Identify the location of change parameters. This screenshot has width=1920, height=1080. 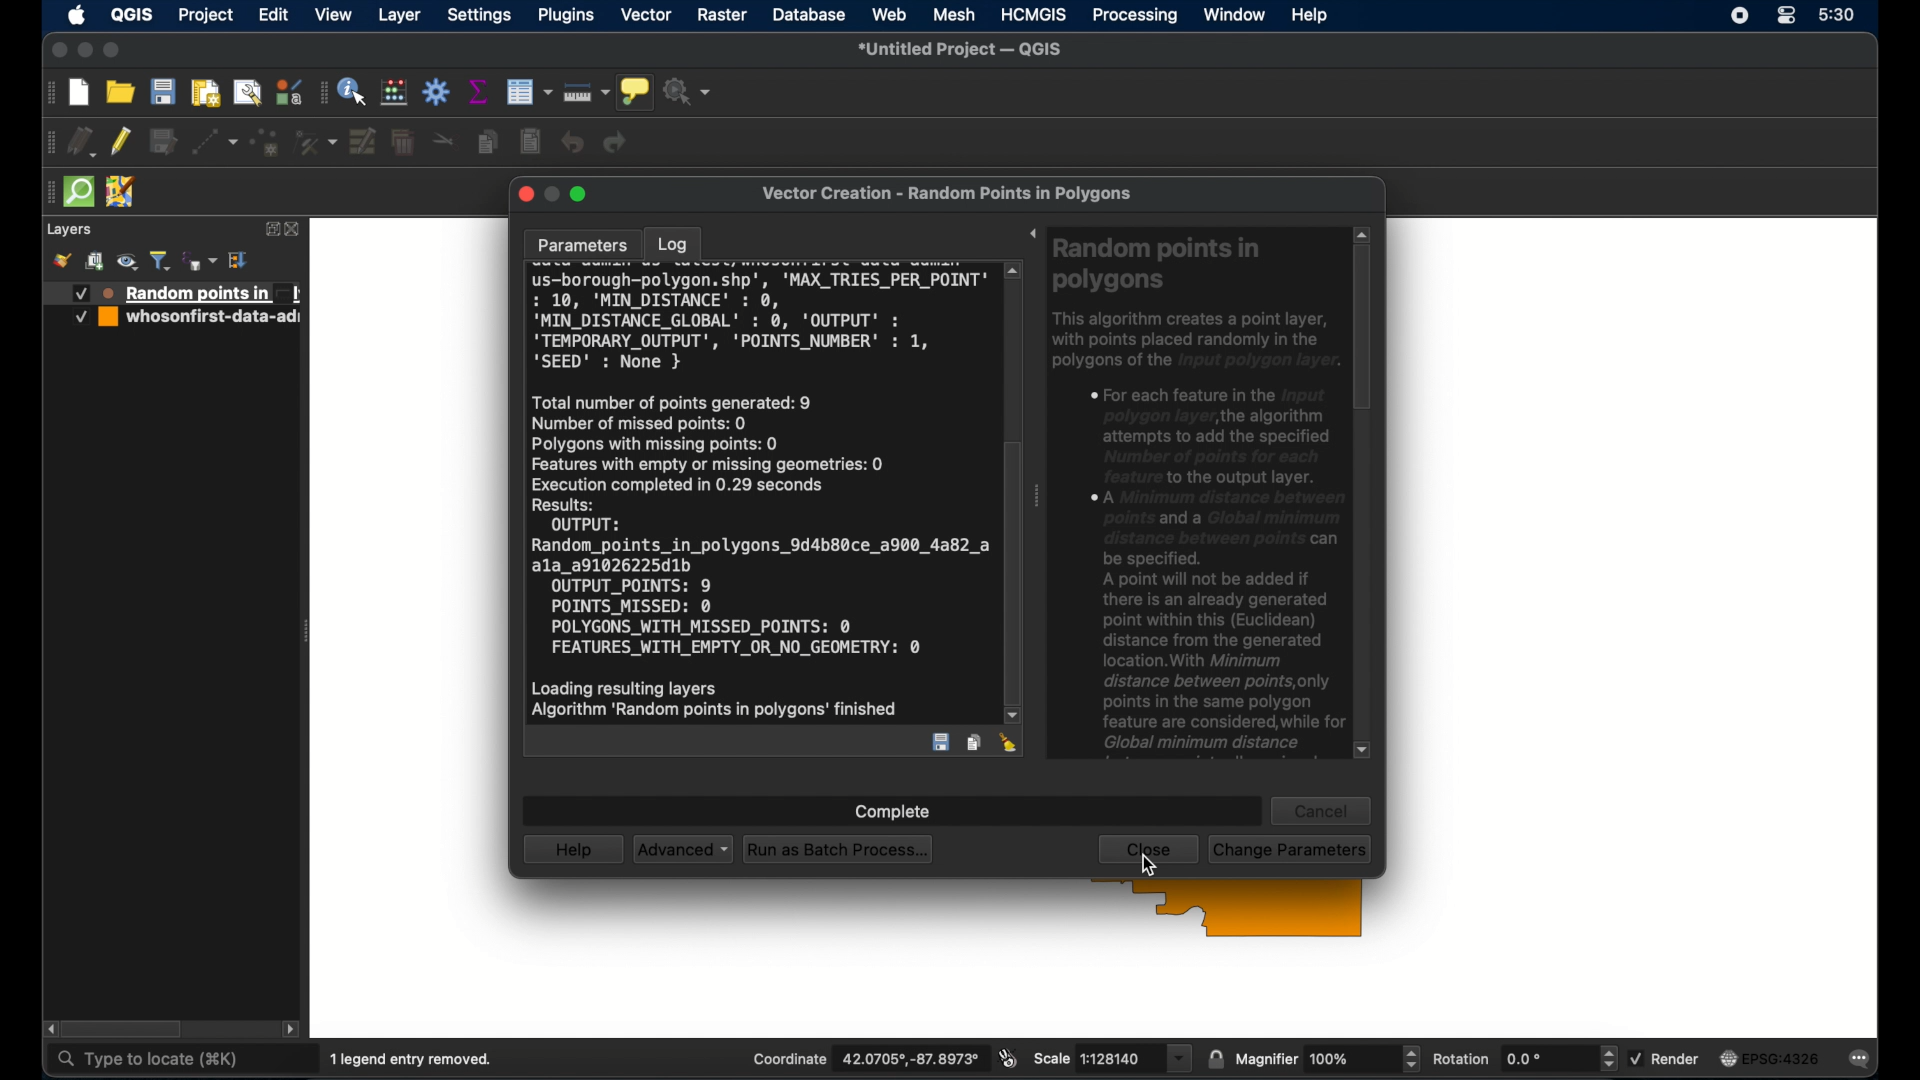
(1290, 849).